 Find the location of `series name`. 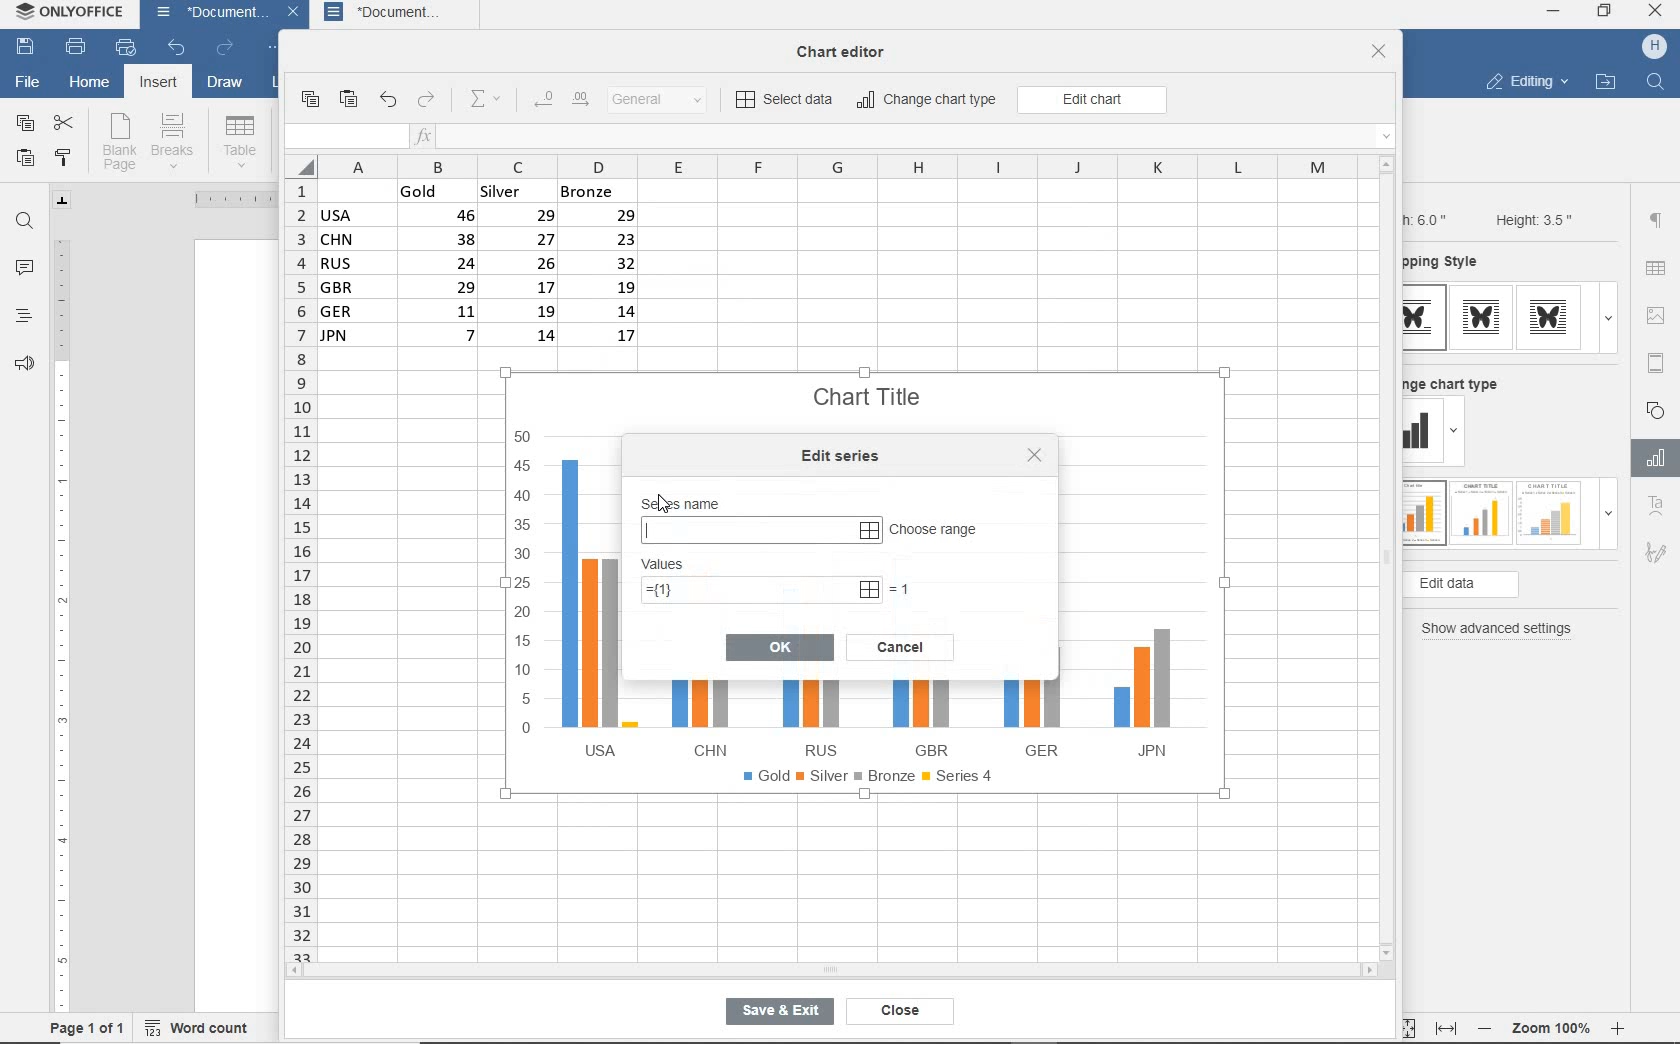

series name is located at coordinates (687, 501).